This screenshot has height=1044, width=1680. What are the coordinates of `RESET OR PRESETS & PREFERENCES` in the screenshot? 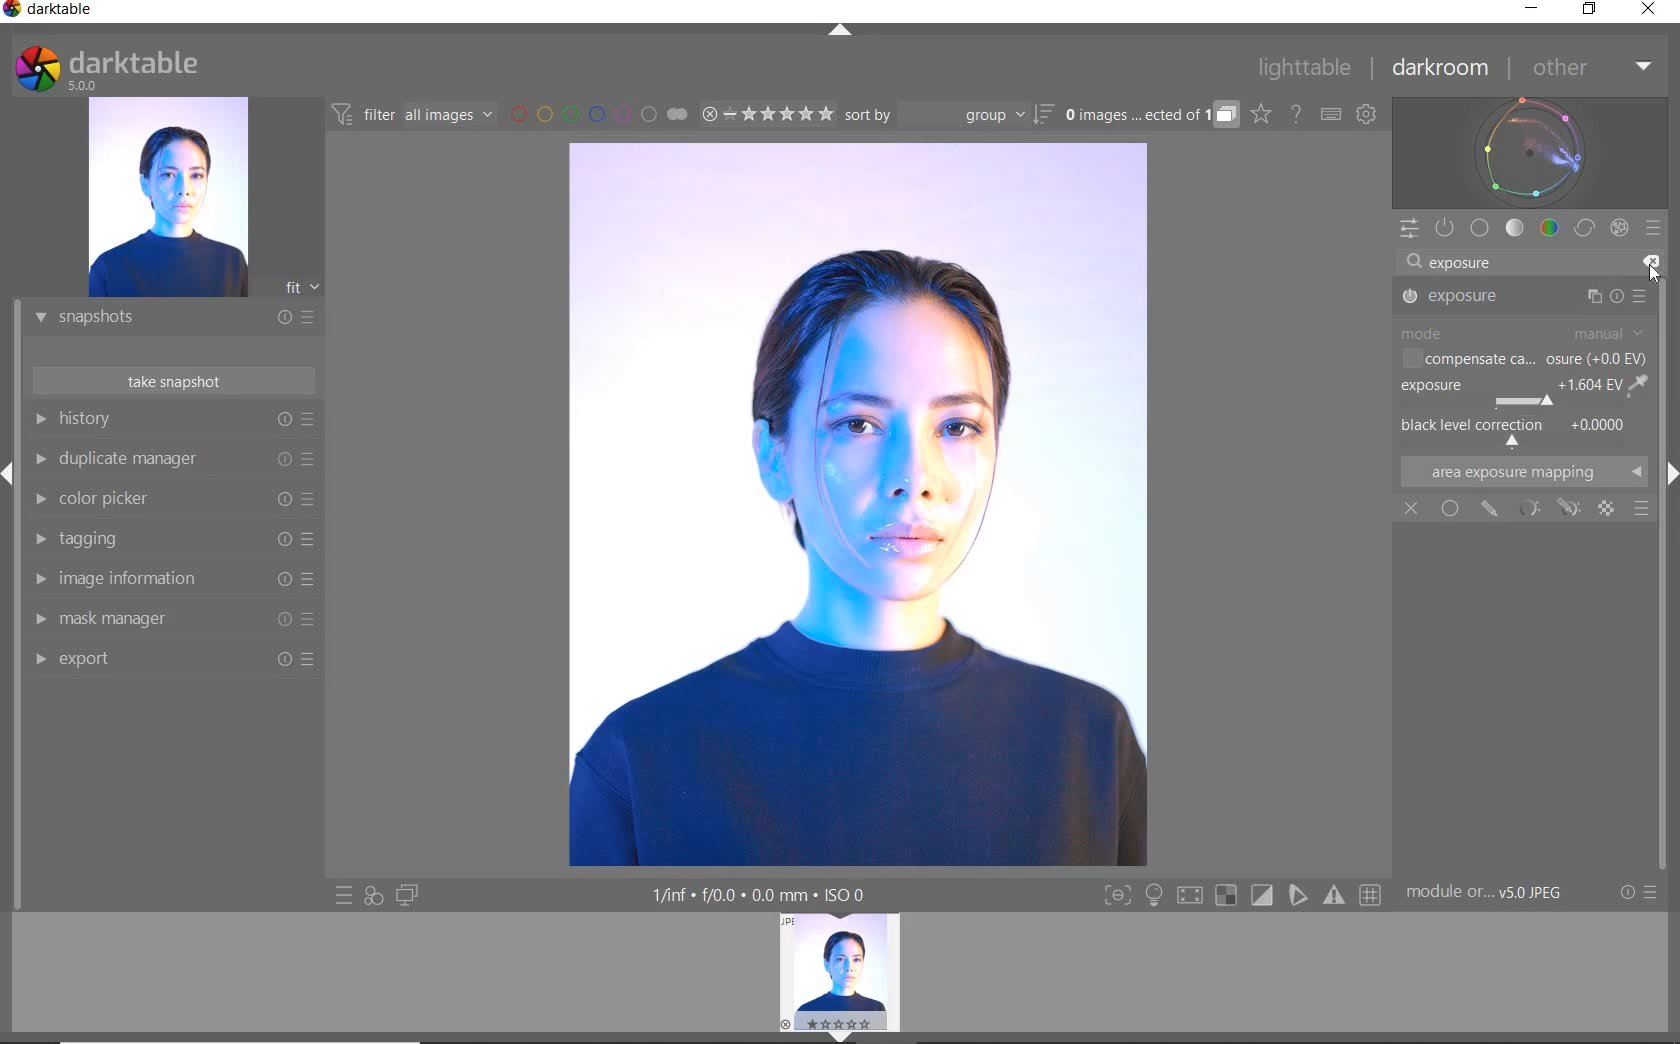 It's located at (1641, 892).